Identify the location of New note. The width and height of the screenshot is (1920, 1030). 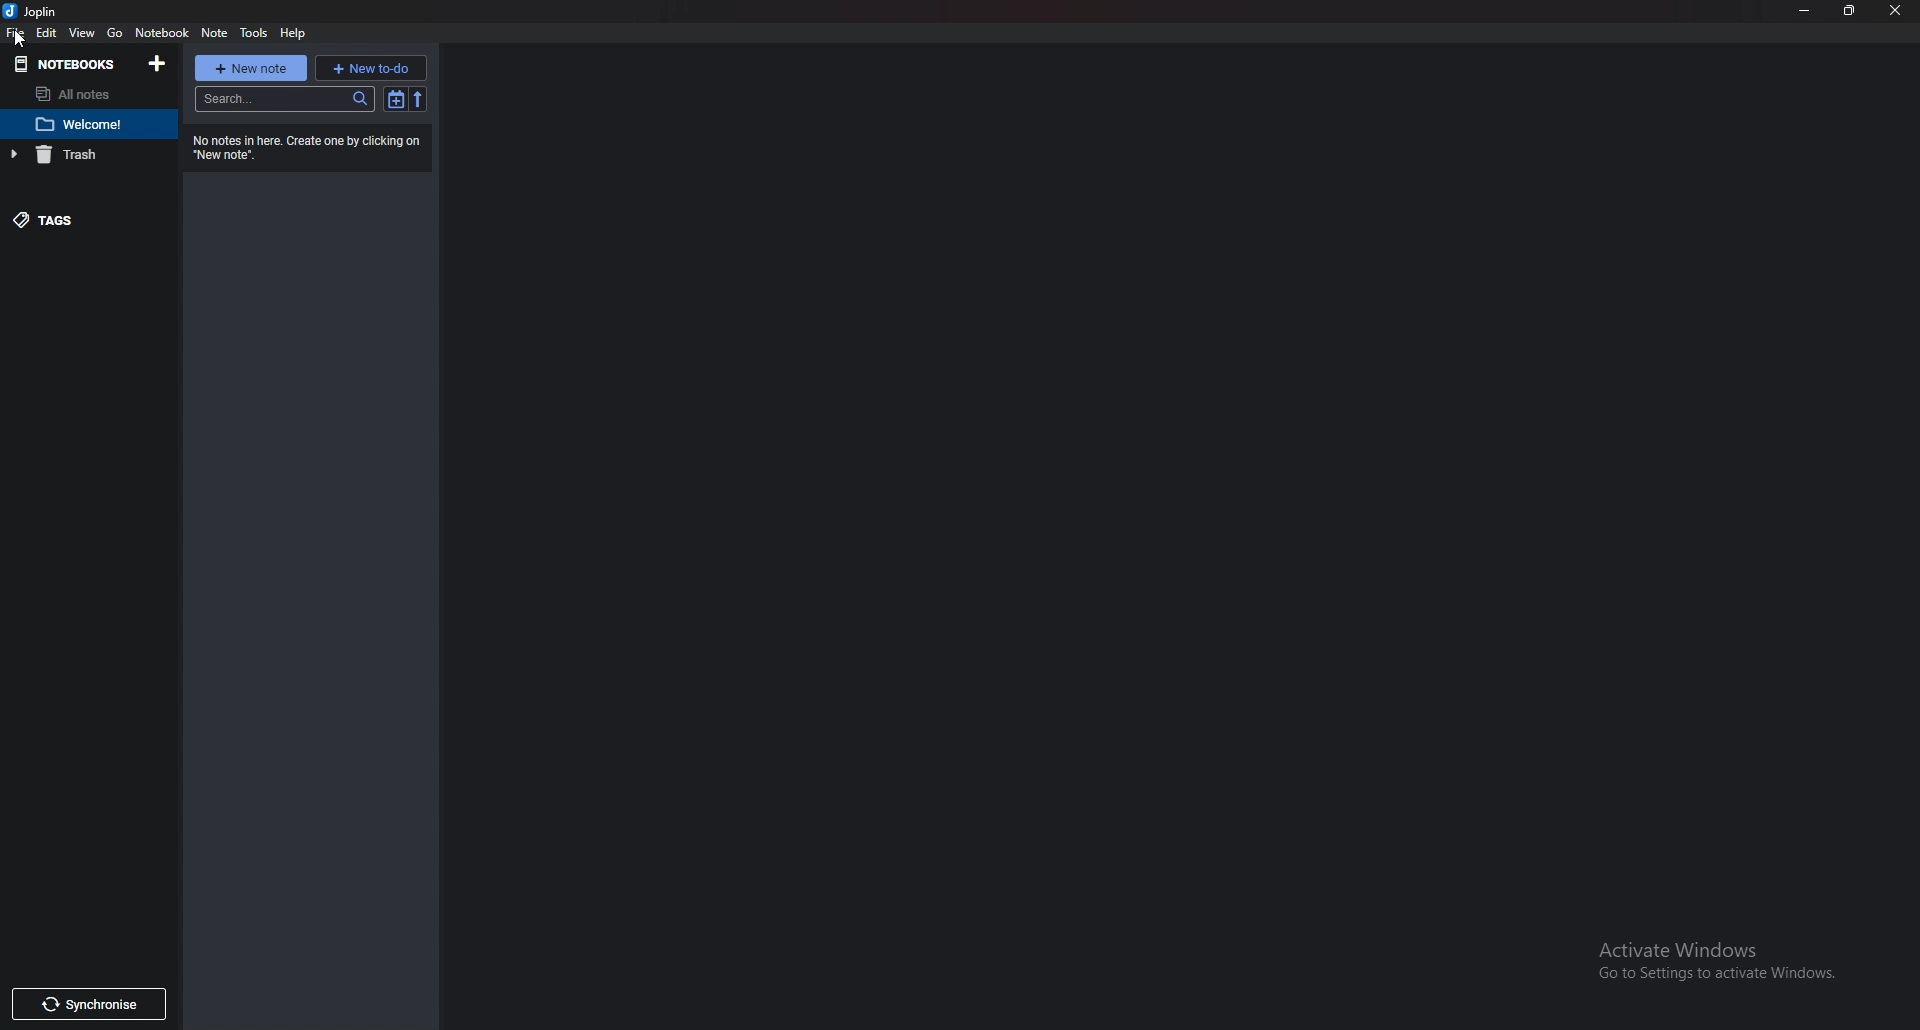
(253, 68).